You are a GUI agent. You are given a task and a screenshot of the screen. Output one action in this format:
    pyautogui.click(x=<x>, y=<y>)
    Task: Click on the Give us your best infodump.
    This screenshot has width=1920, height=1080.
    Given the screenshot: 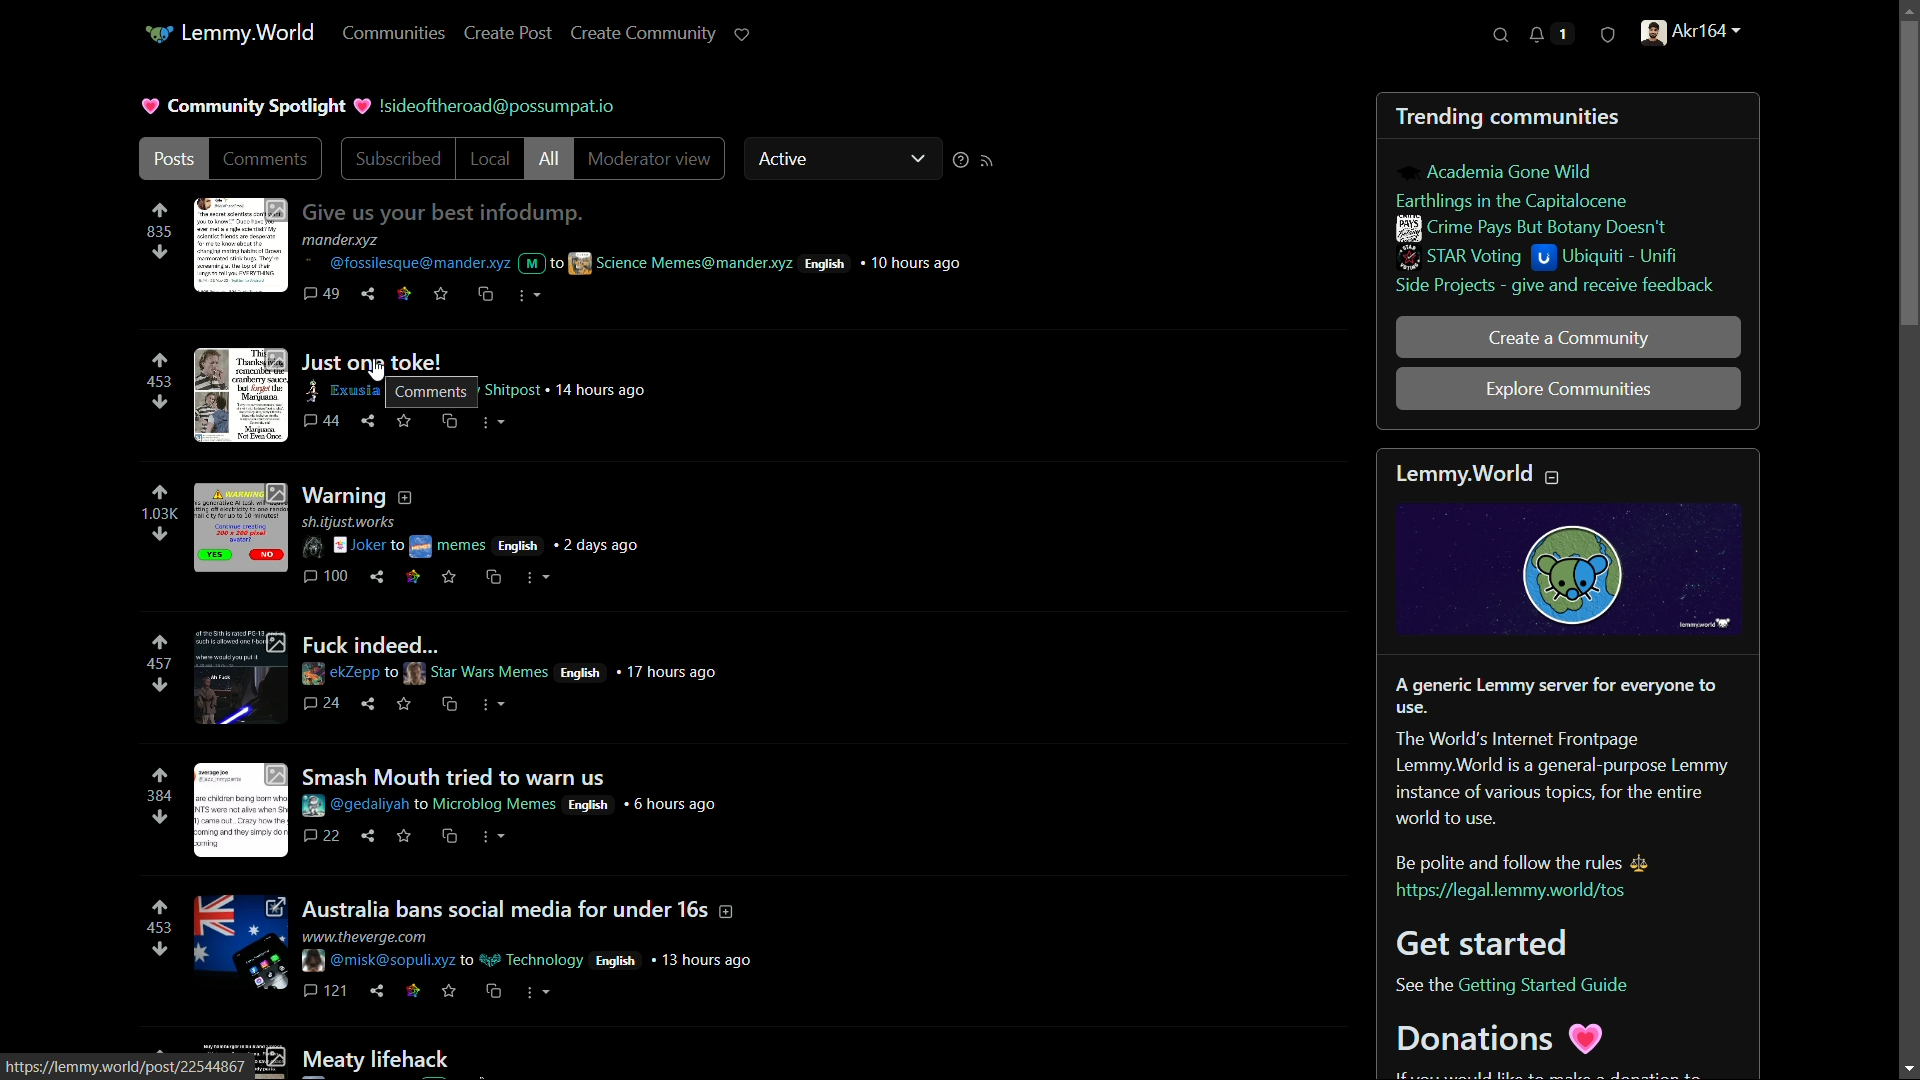 What is the action you would take?
    pyautogui.click(x=441, y=211)
    